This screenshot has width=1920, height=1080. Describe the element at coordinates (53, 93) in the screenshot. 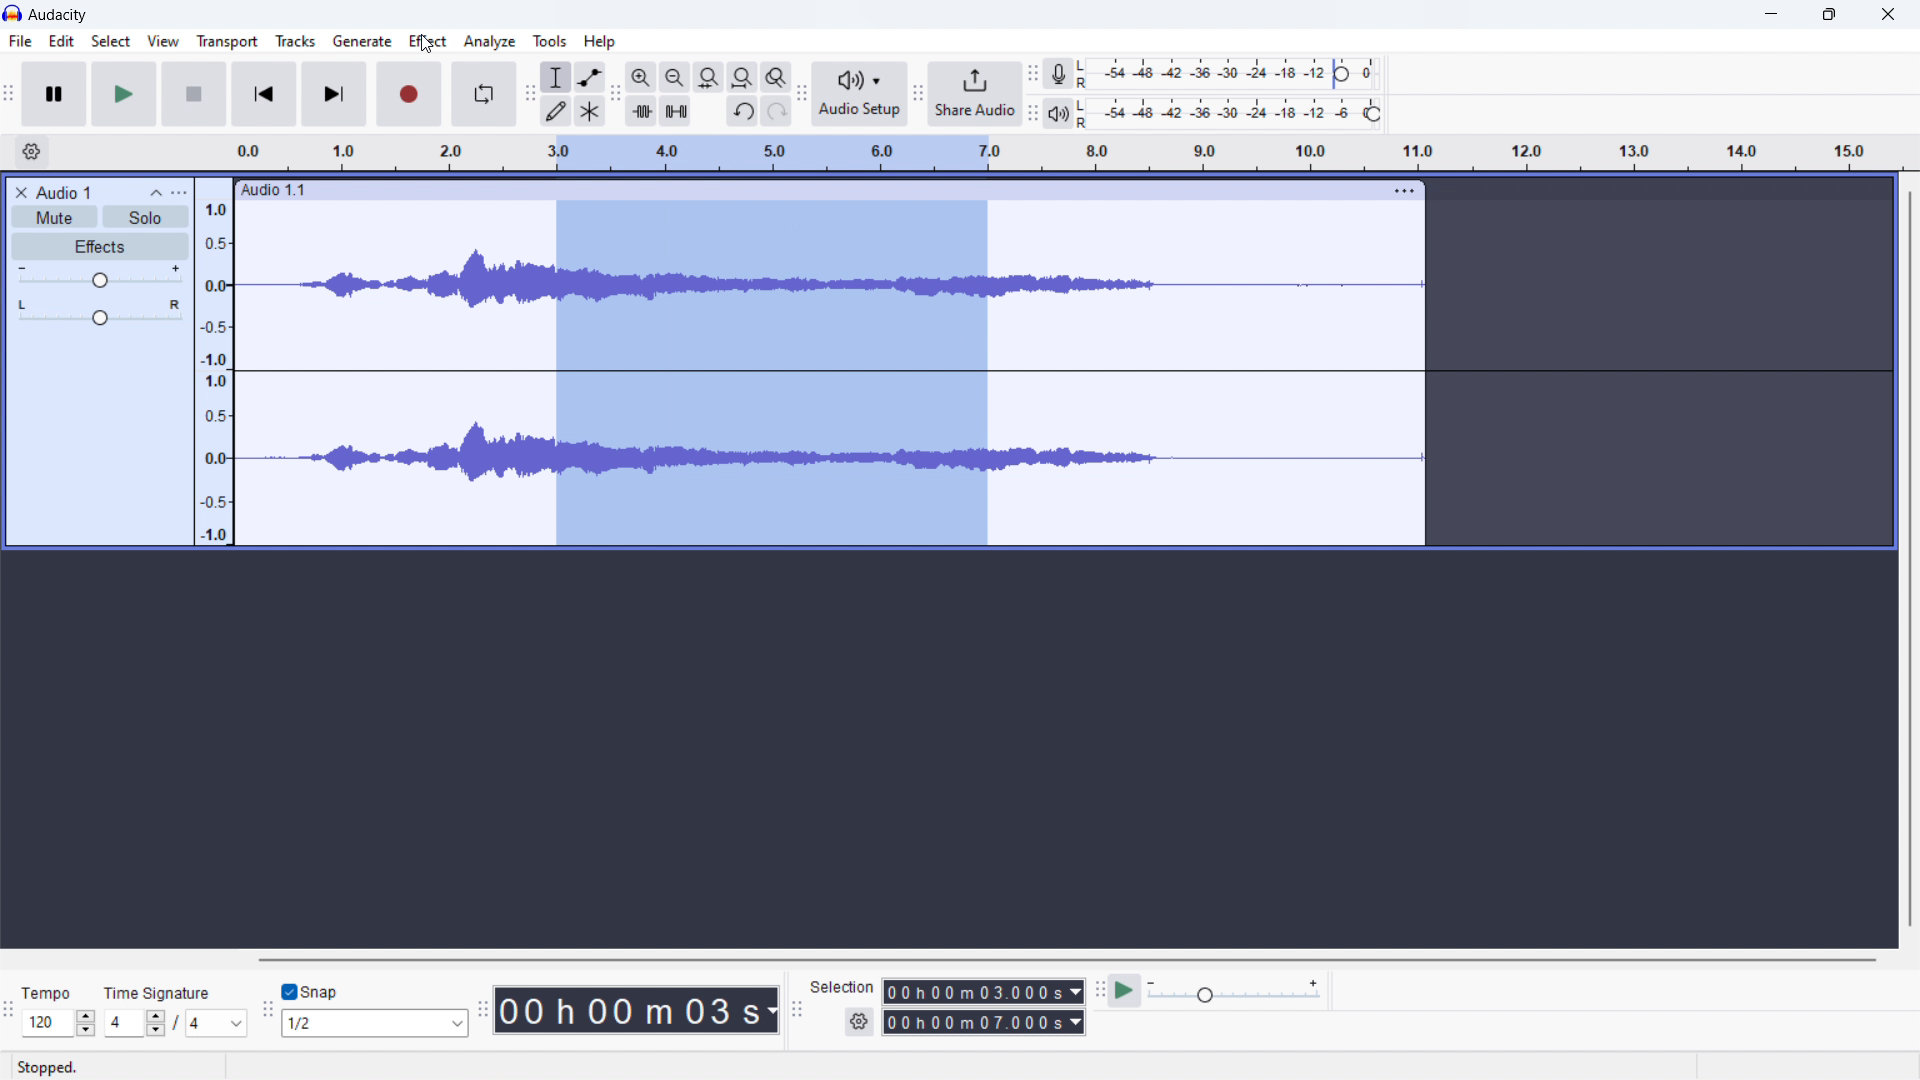

I see `pause` at that location.